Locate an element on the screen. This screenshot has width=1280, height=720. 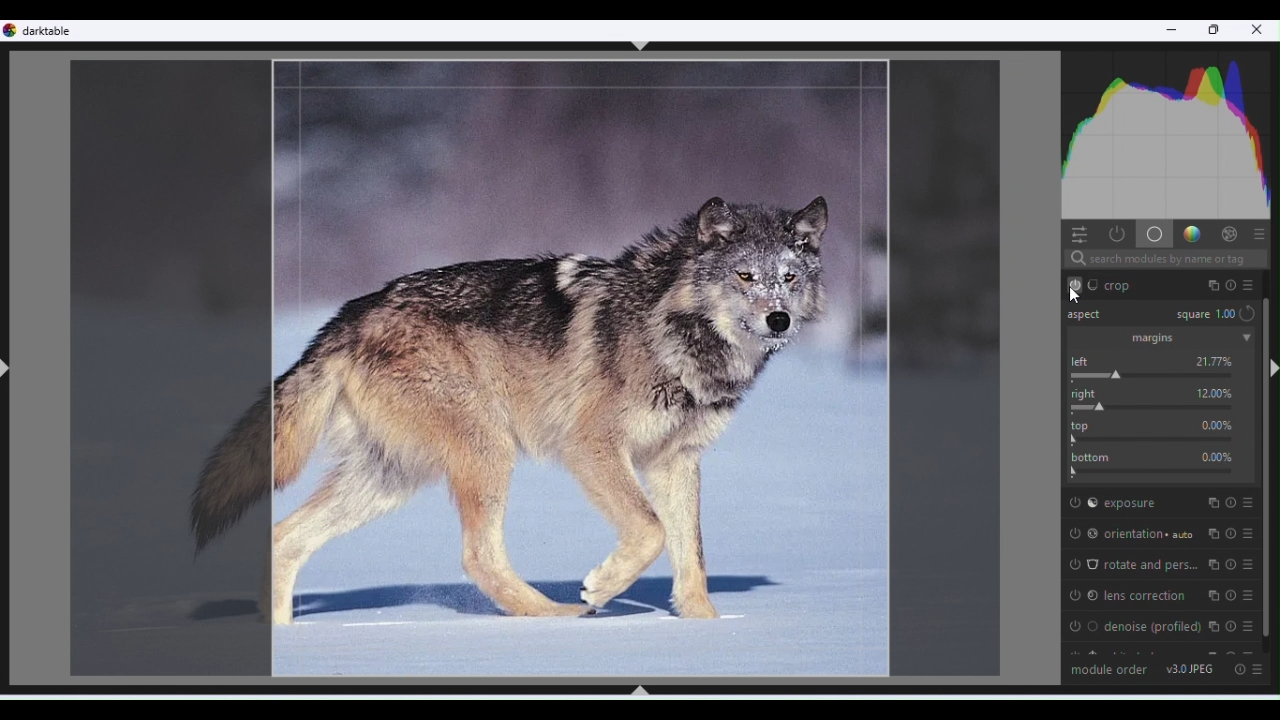
Show active modules only is located at coordinates (1115, 234).